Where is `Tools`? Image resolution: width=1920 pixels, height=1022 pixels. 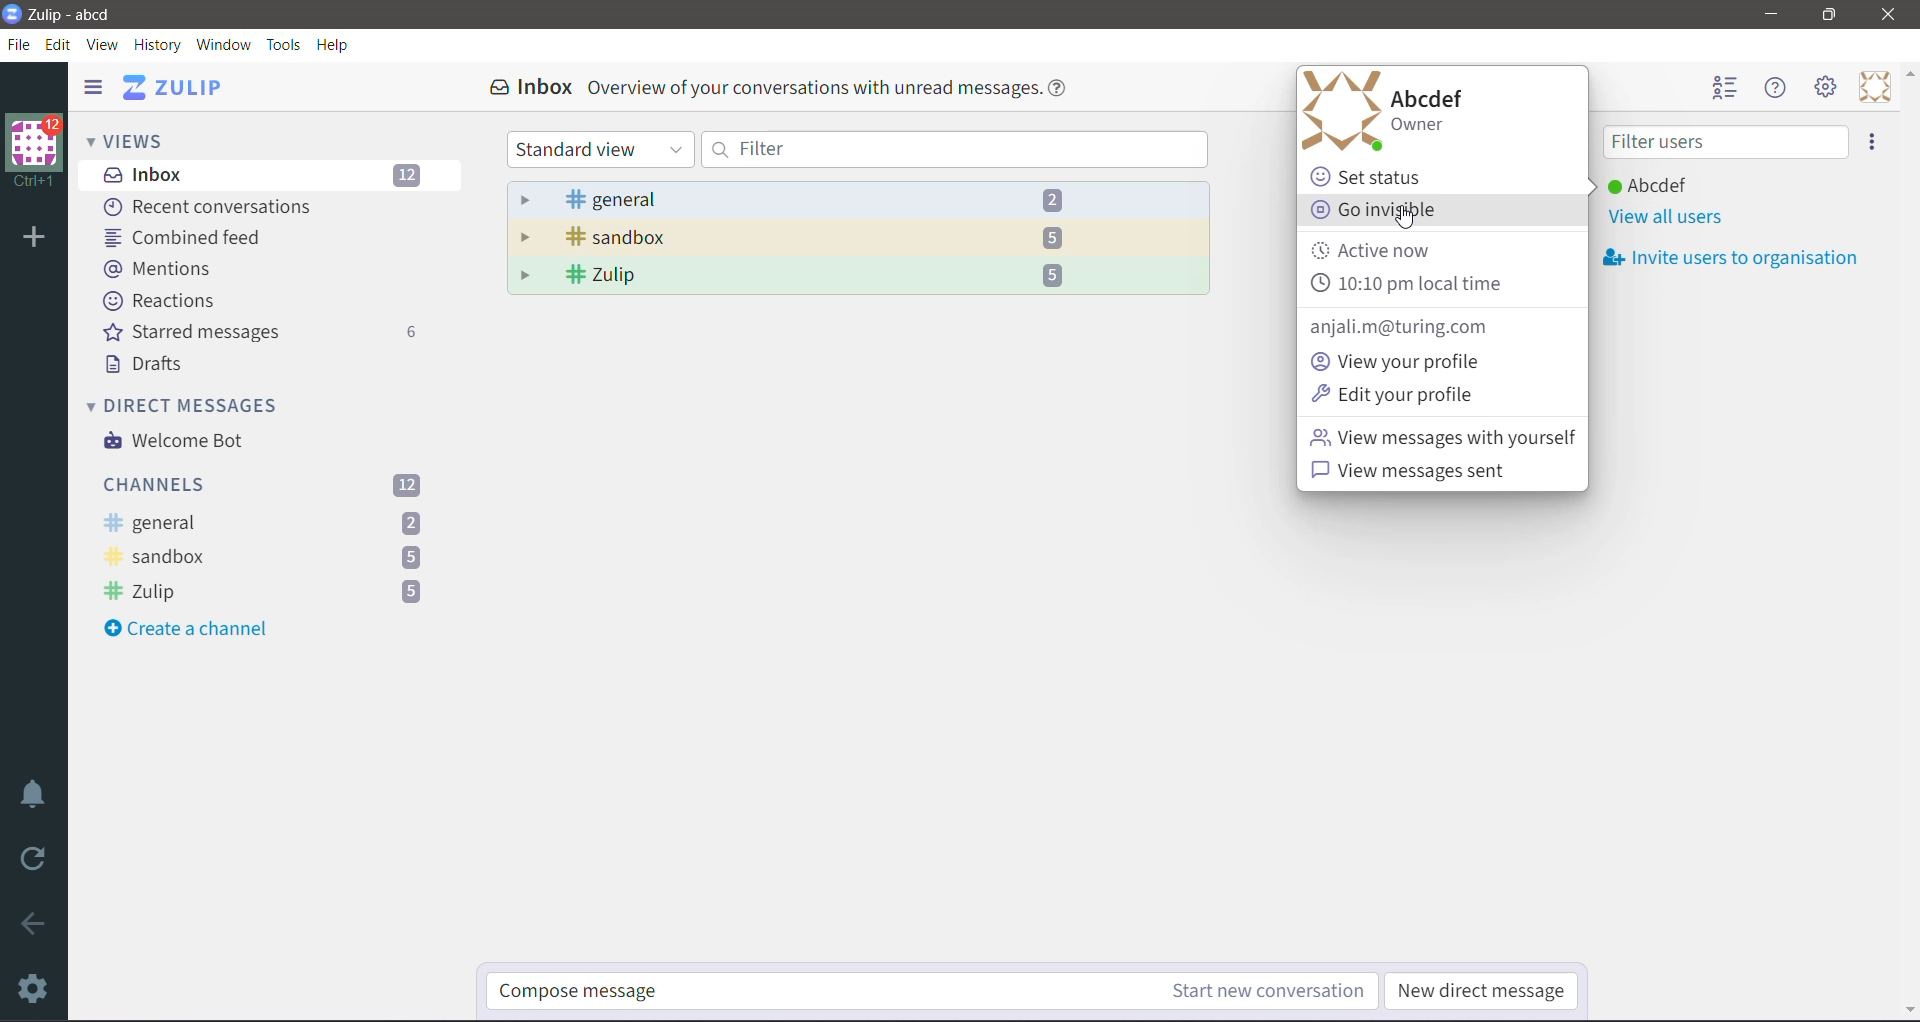
Tools is located at coordinates (285, 44).